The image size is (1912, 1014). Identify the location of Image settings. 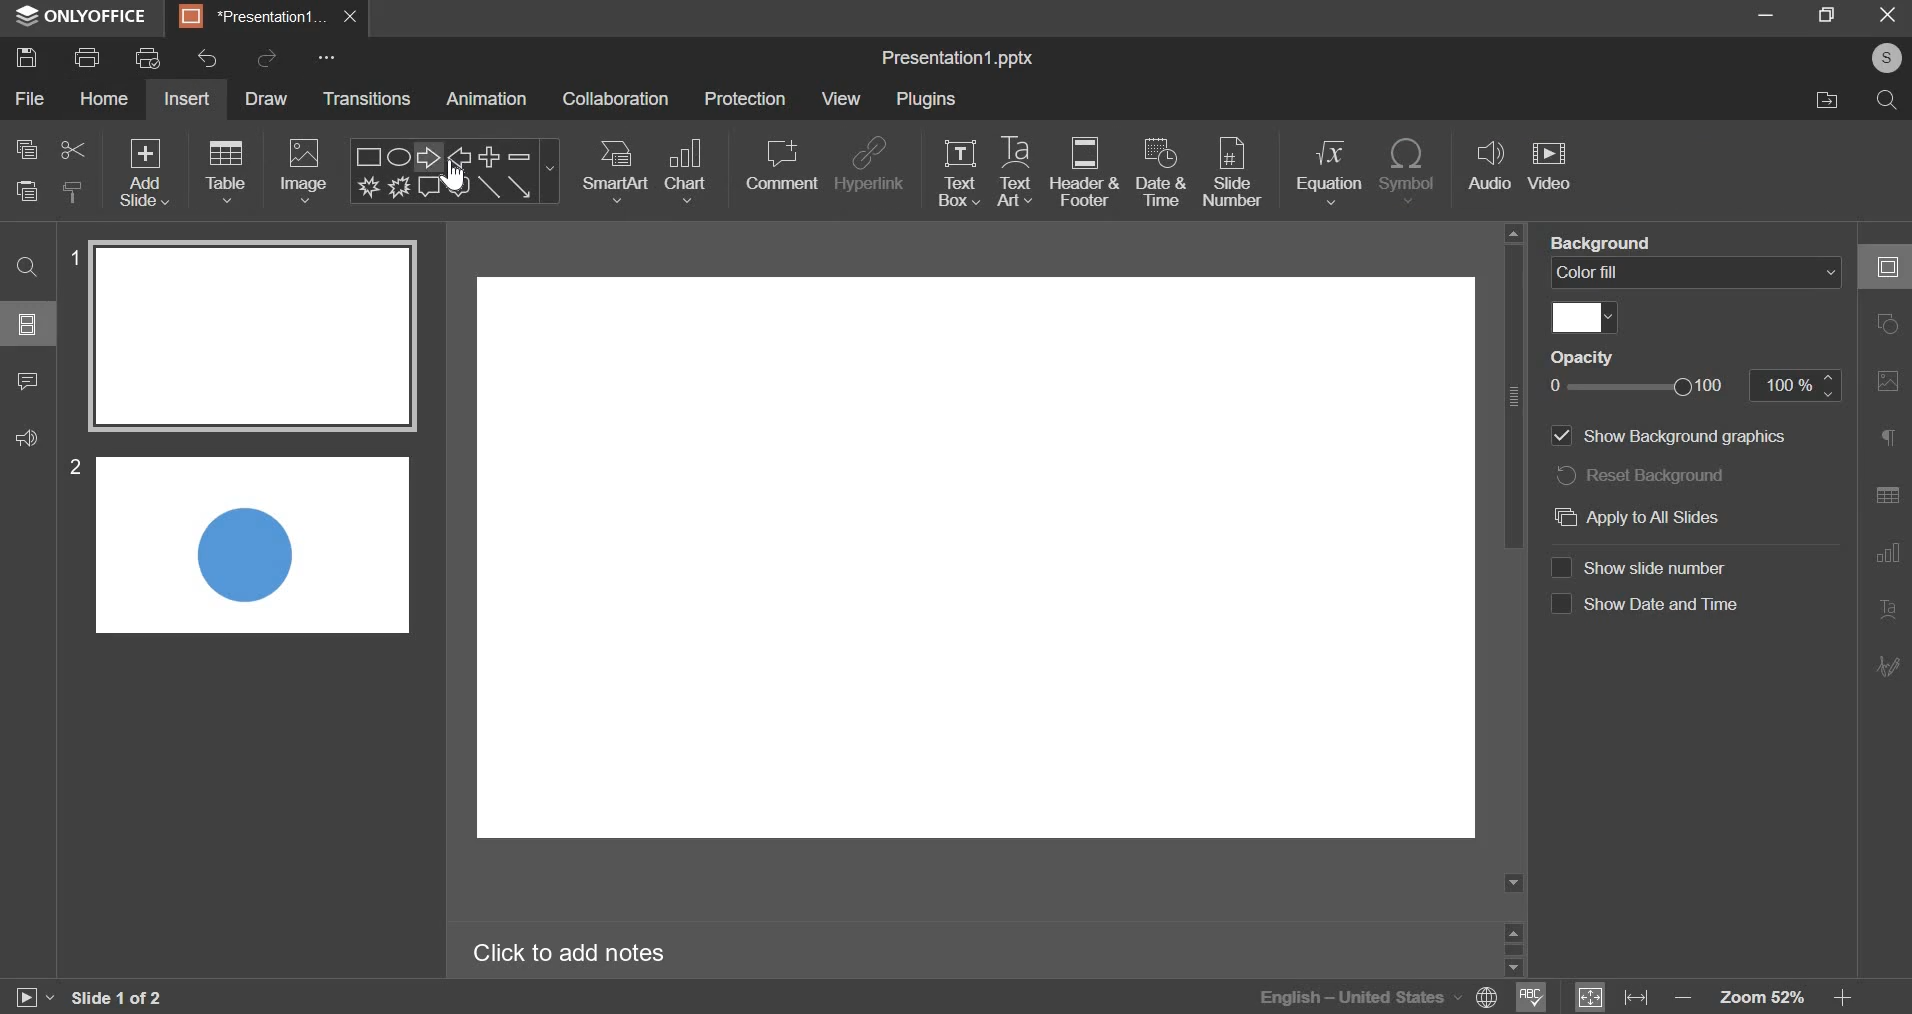
(1889, 380).